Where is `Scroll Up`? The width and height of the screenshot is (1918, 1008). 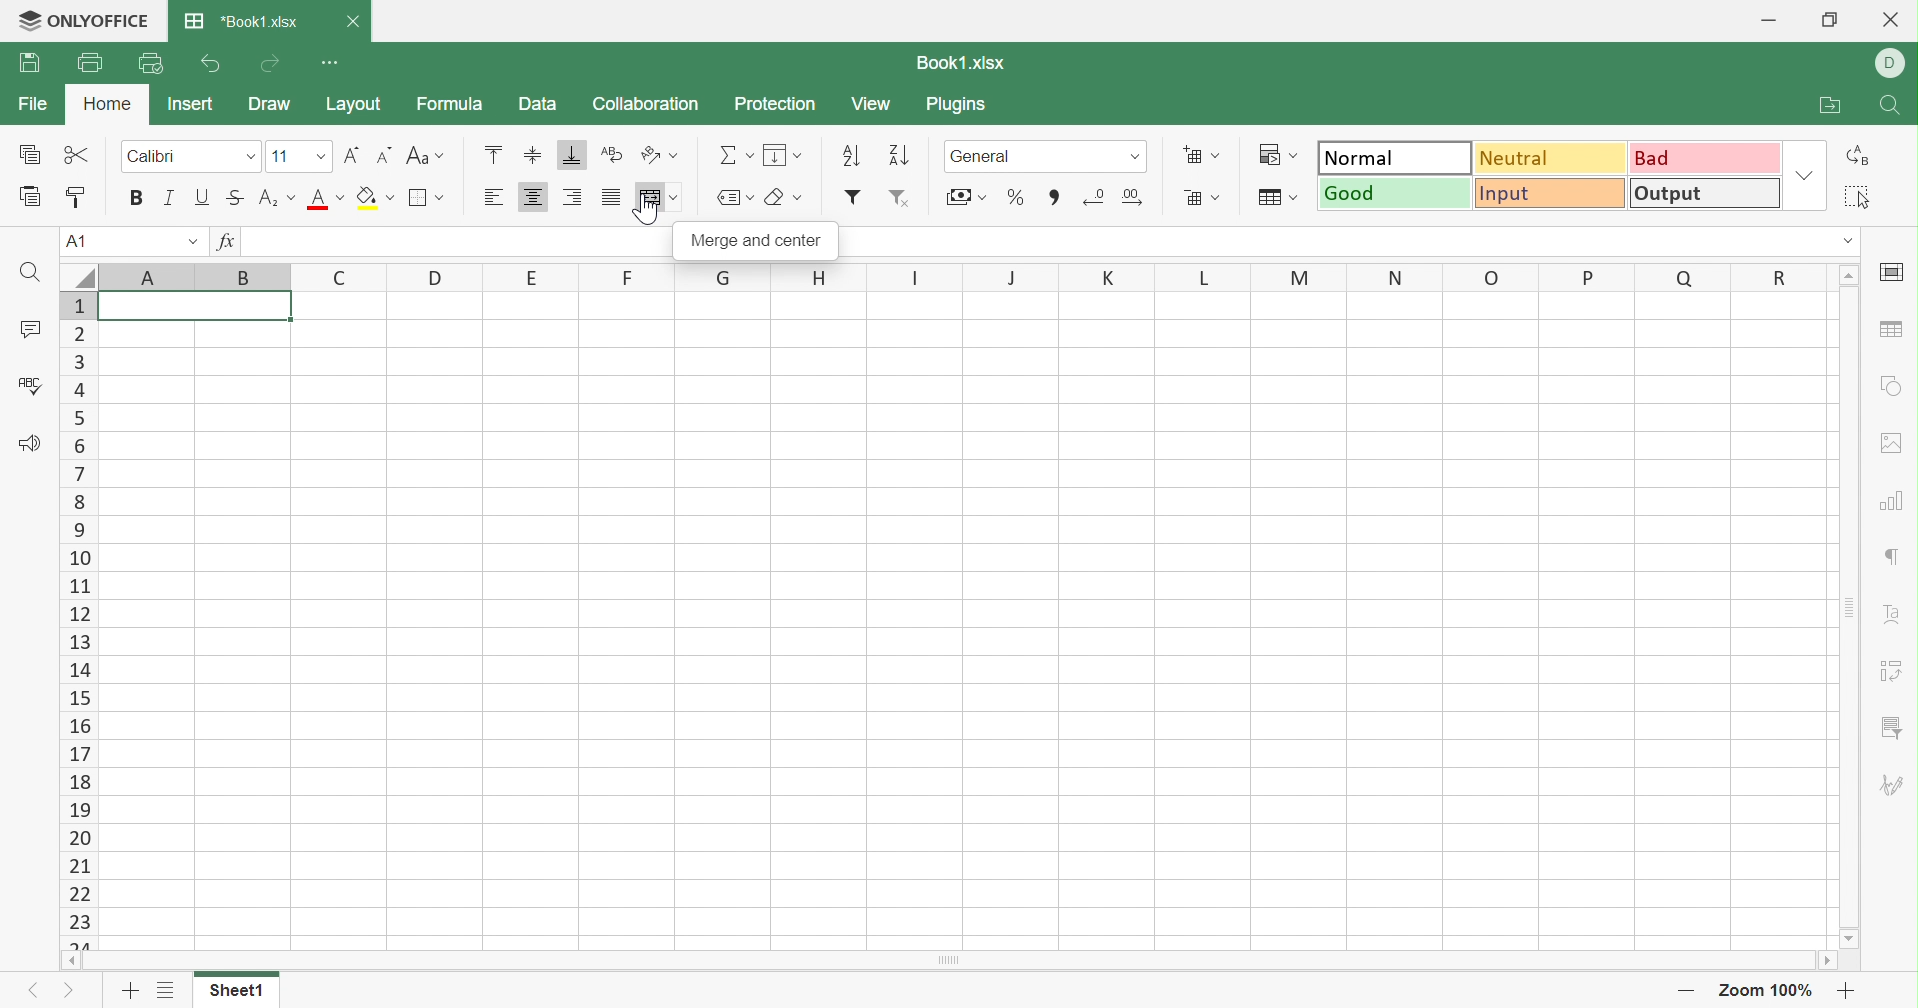
Scroll Up is located at coordinates (1849, 275).